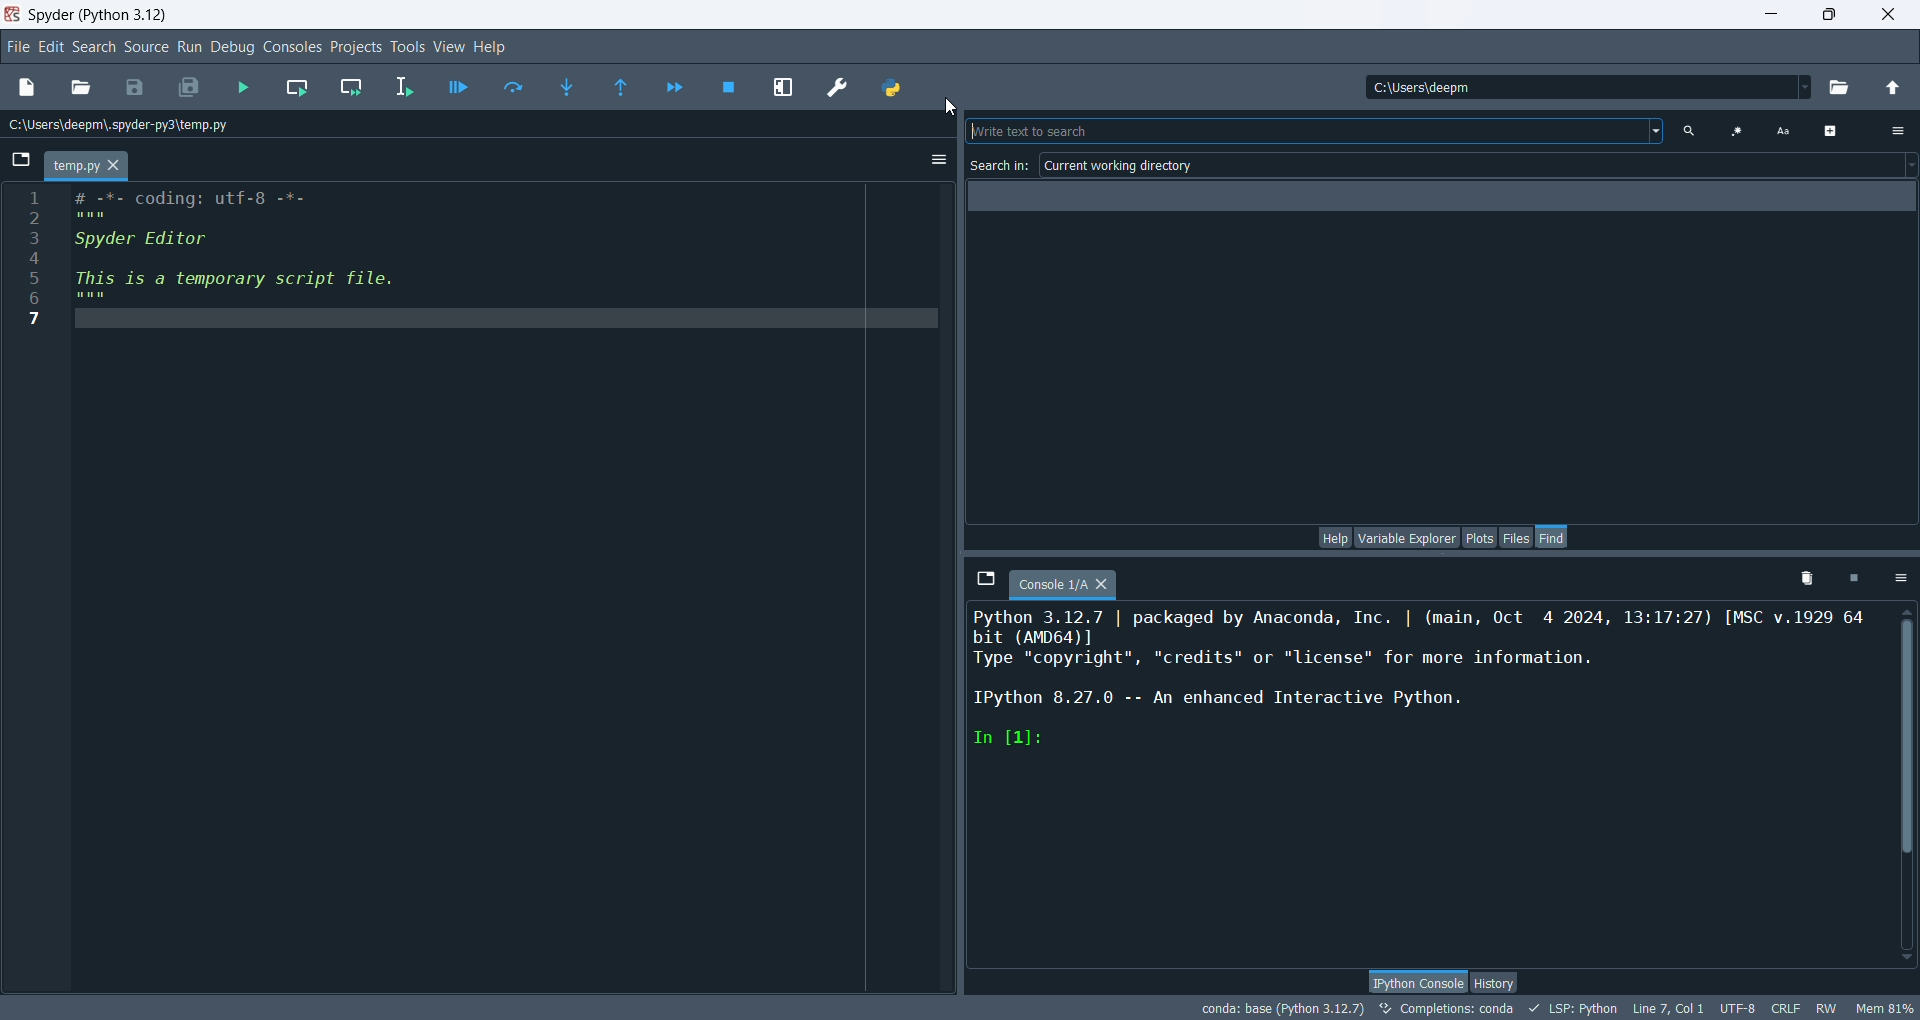 The width and height of the screenshot is (1920, 1020). Describe the element at coordinates (54, 47) in the screenshot. I see `edit` at that location.